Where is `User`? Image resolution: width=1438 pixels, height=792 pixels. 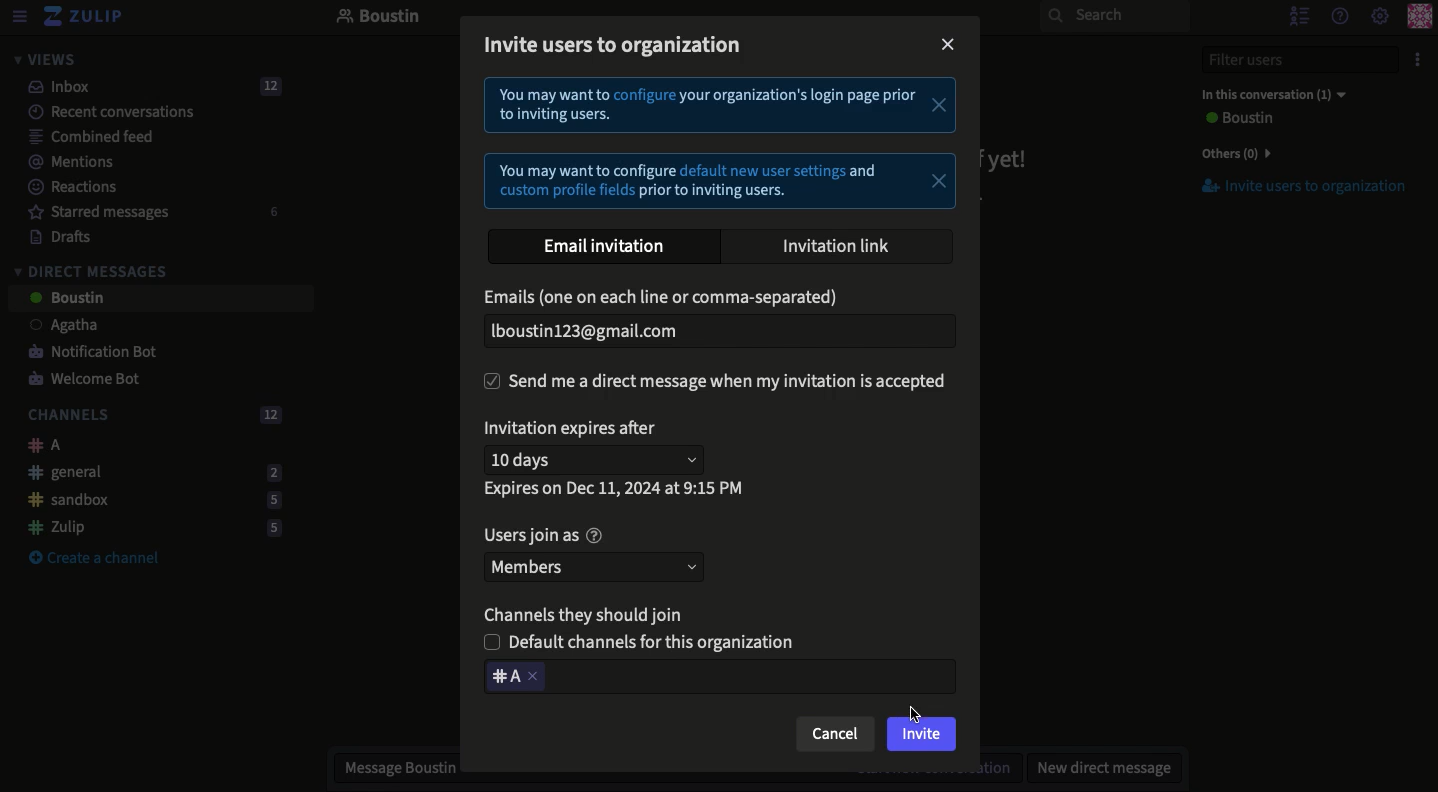
User is located at coordinates (1236, 119).